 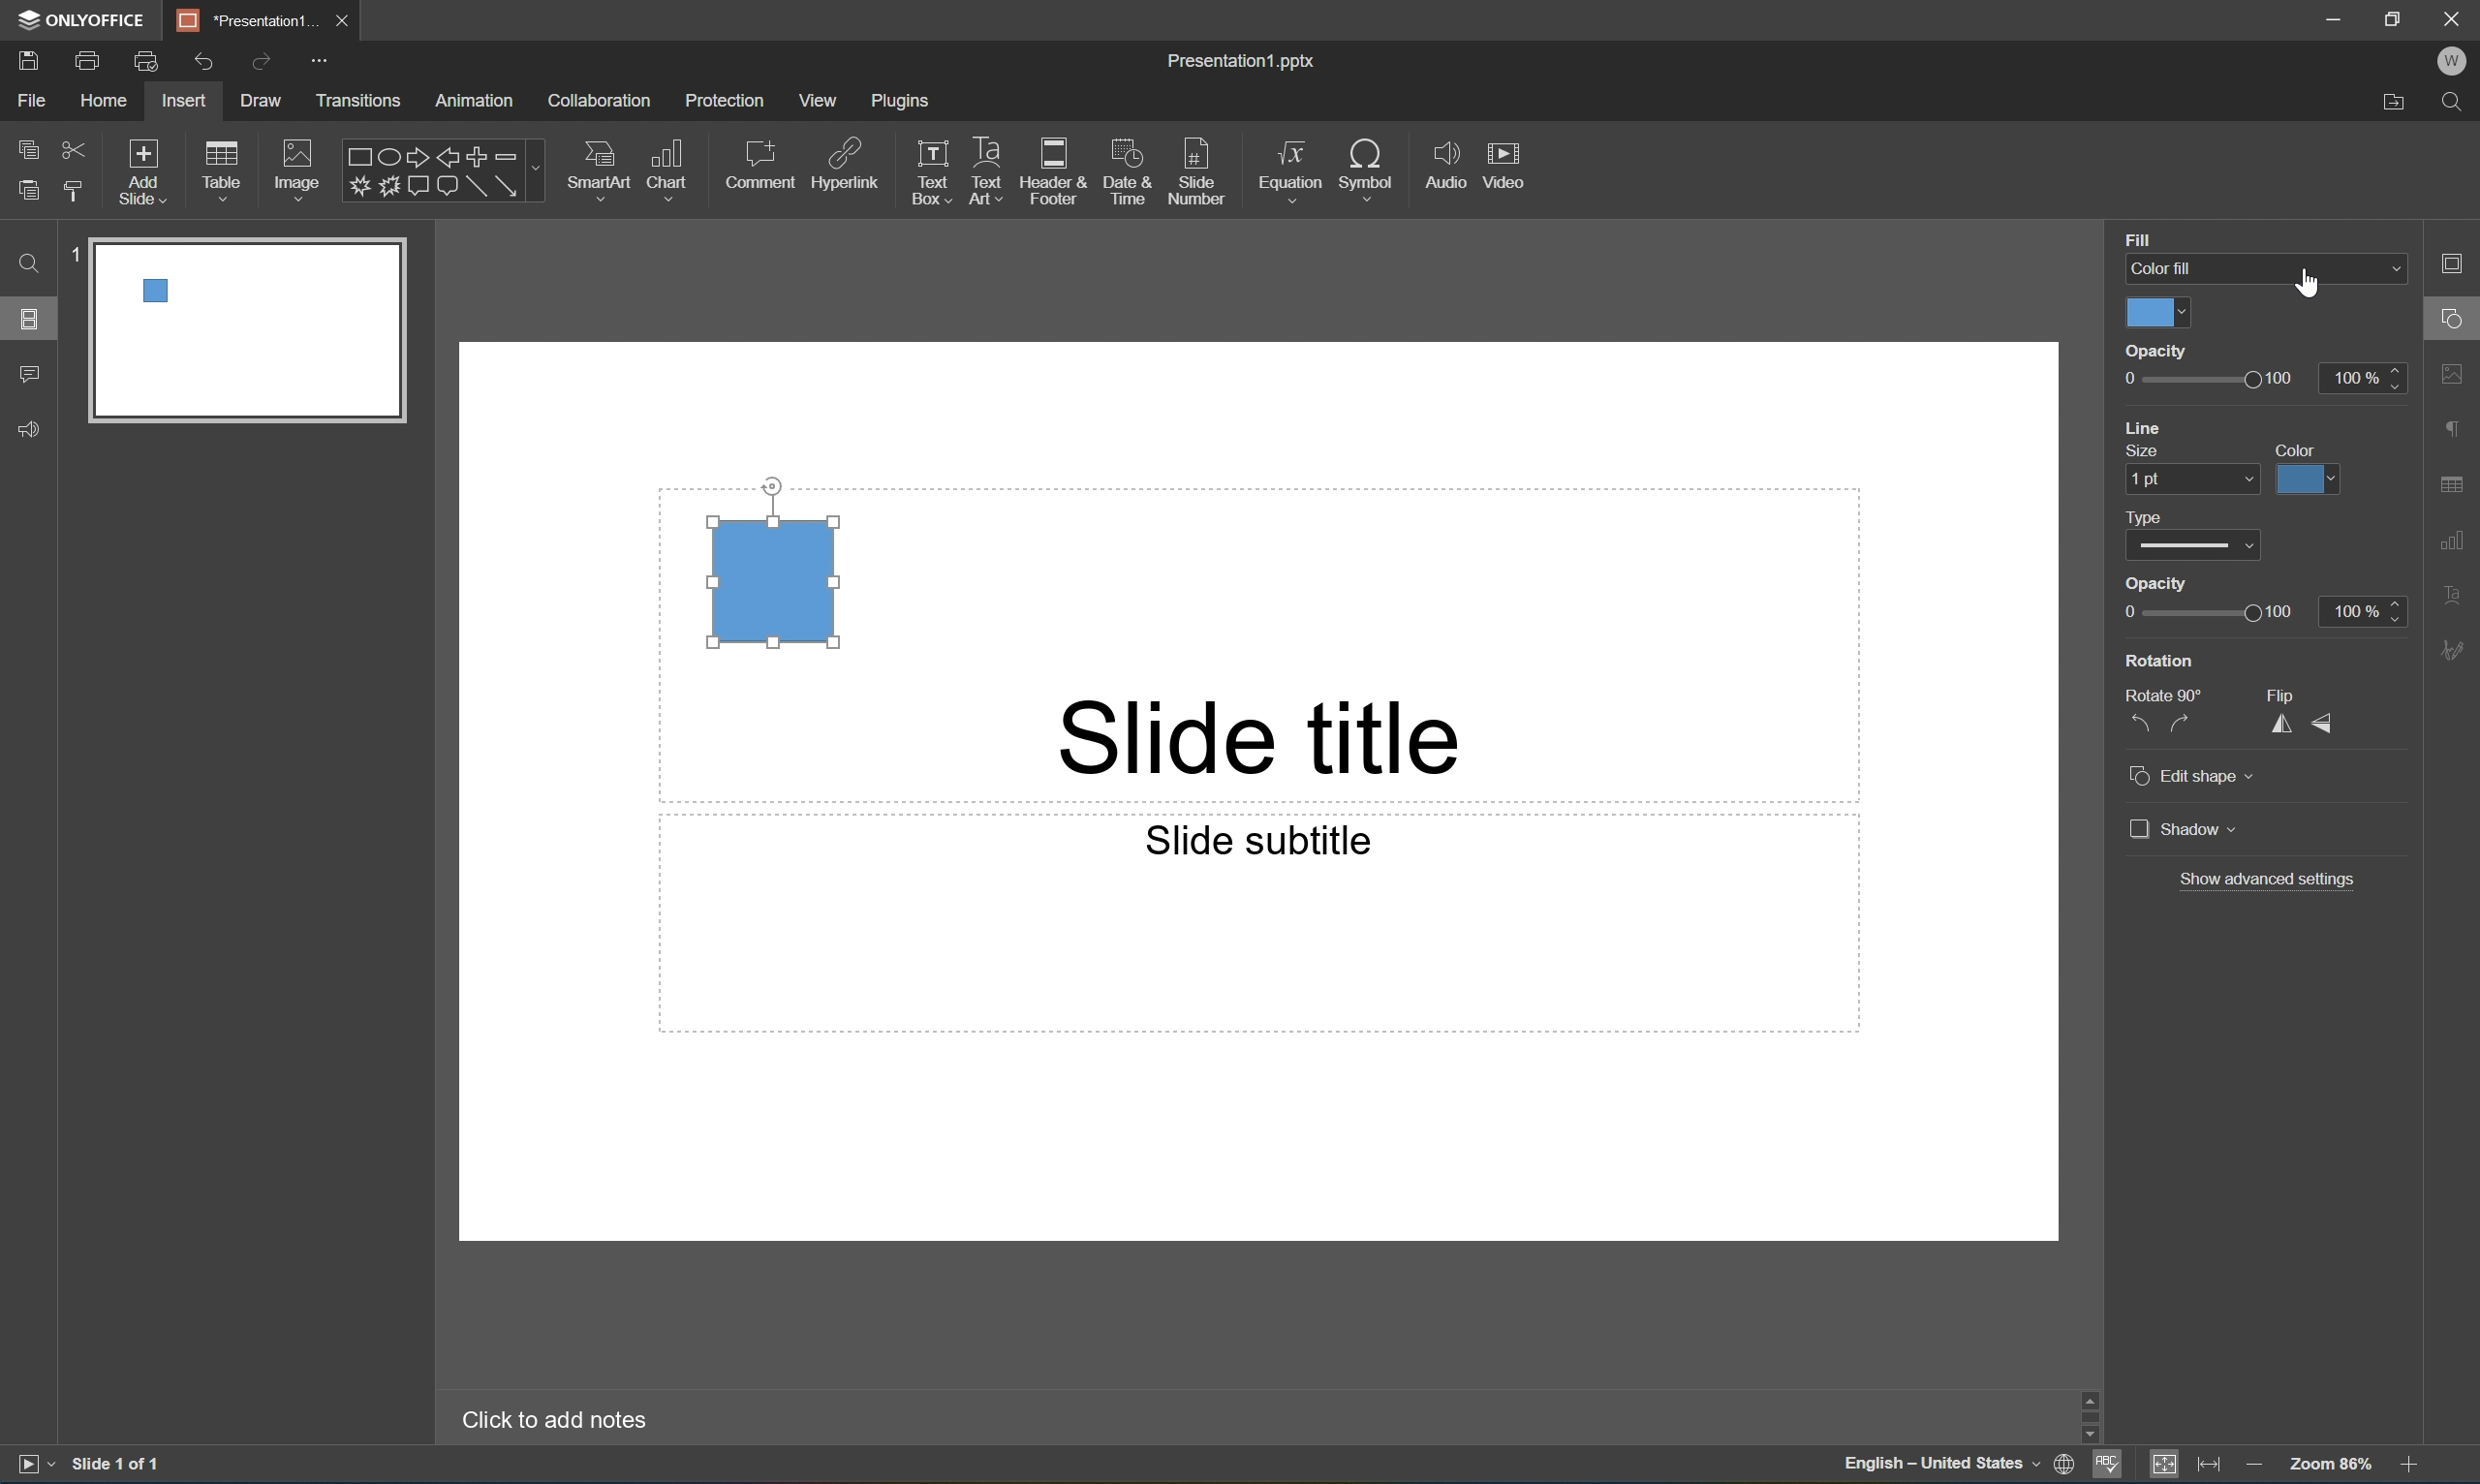 I want to click on Open file location, so click(x=2395, y=106).